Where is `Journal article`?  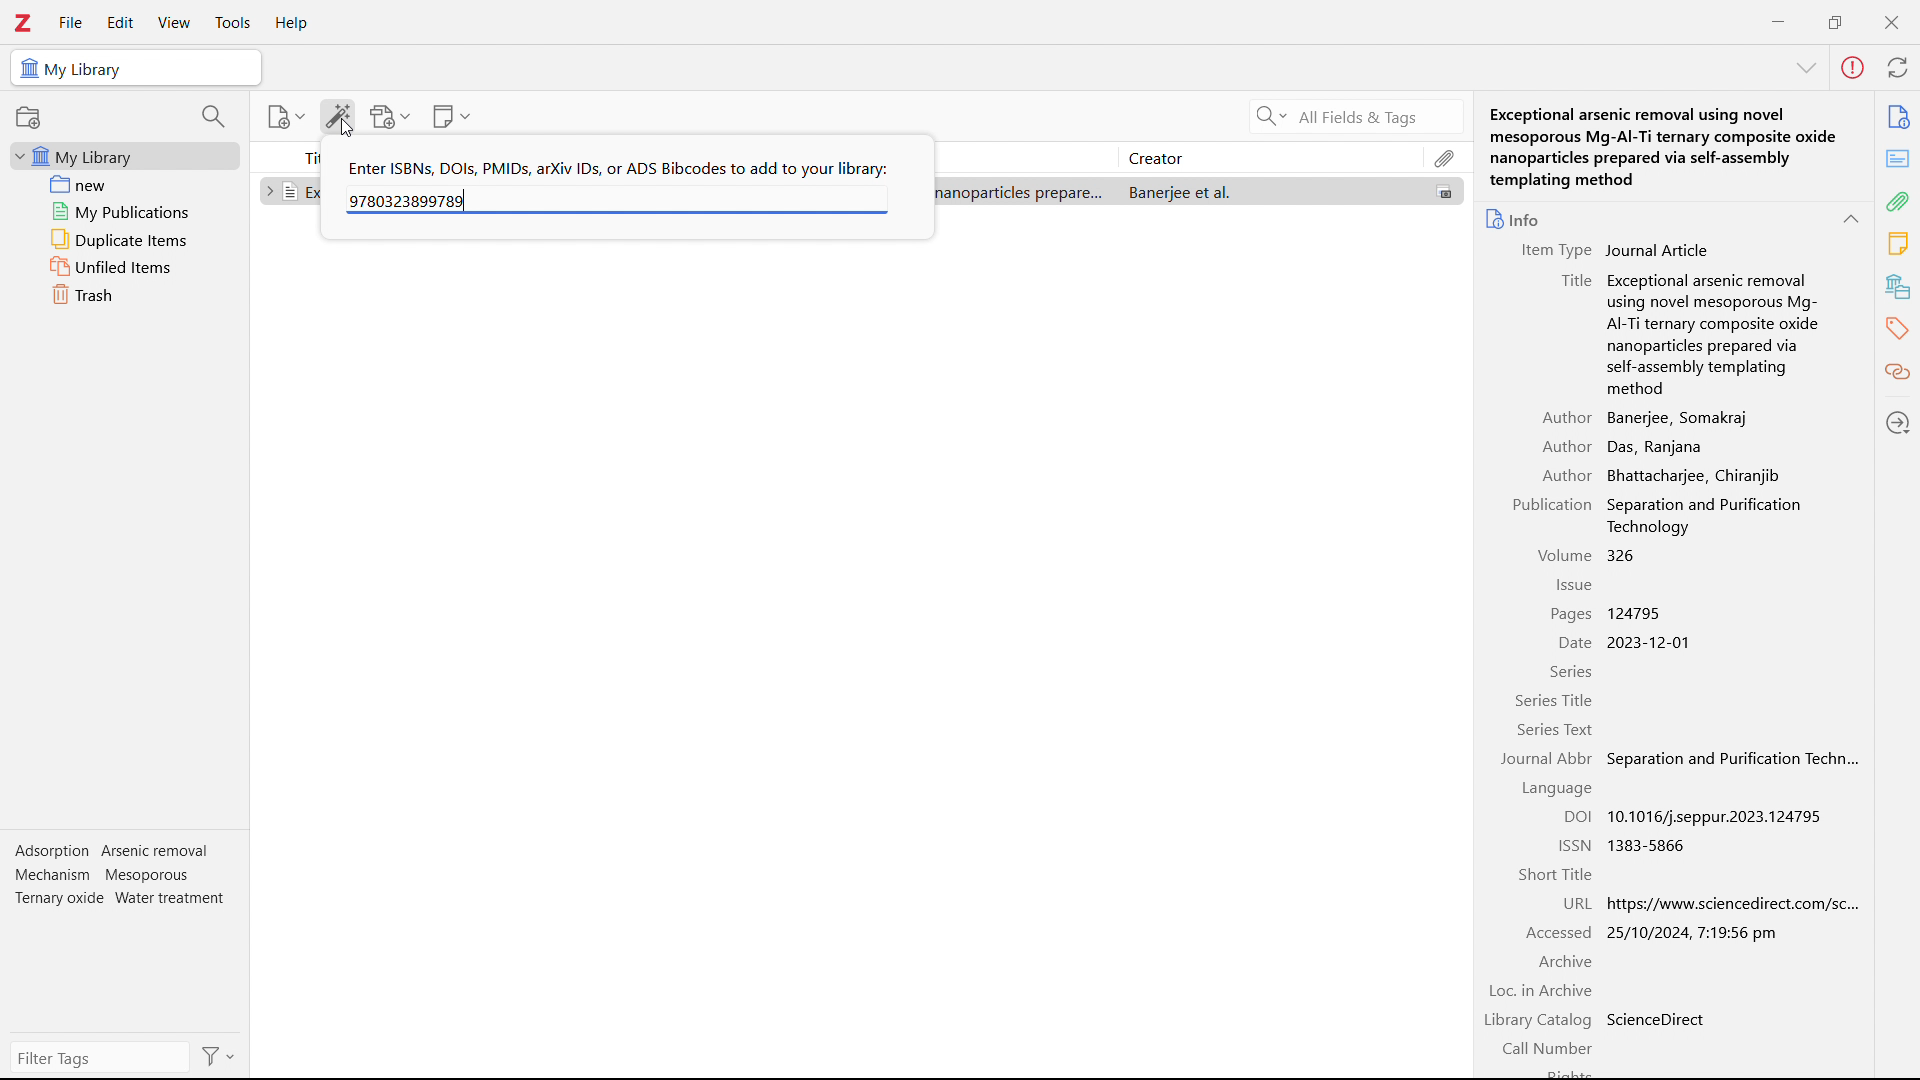
Journal article is located at coordinates (1659, 249).